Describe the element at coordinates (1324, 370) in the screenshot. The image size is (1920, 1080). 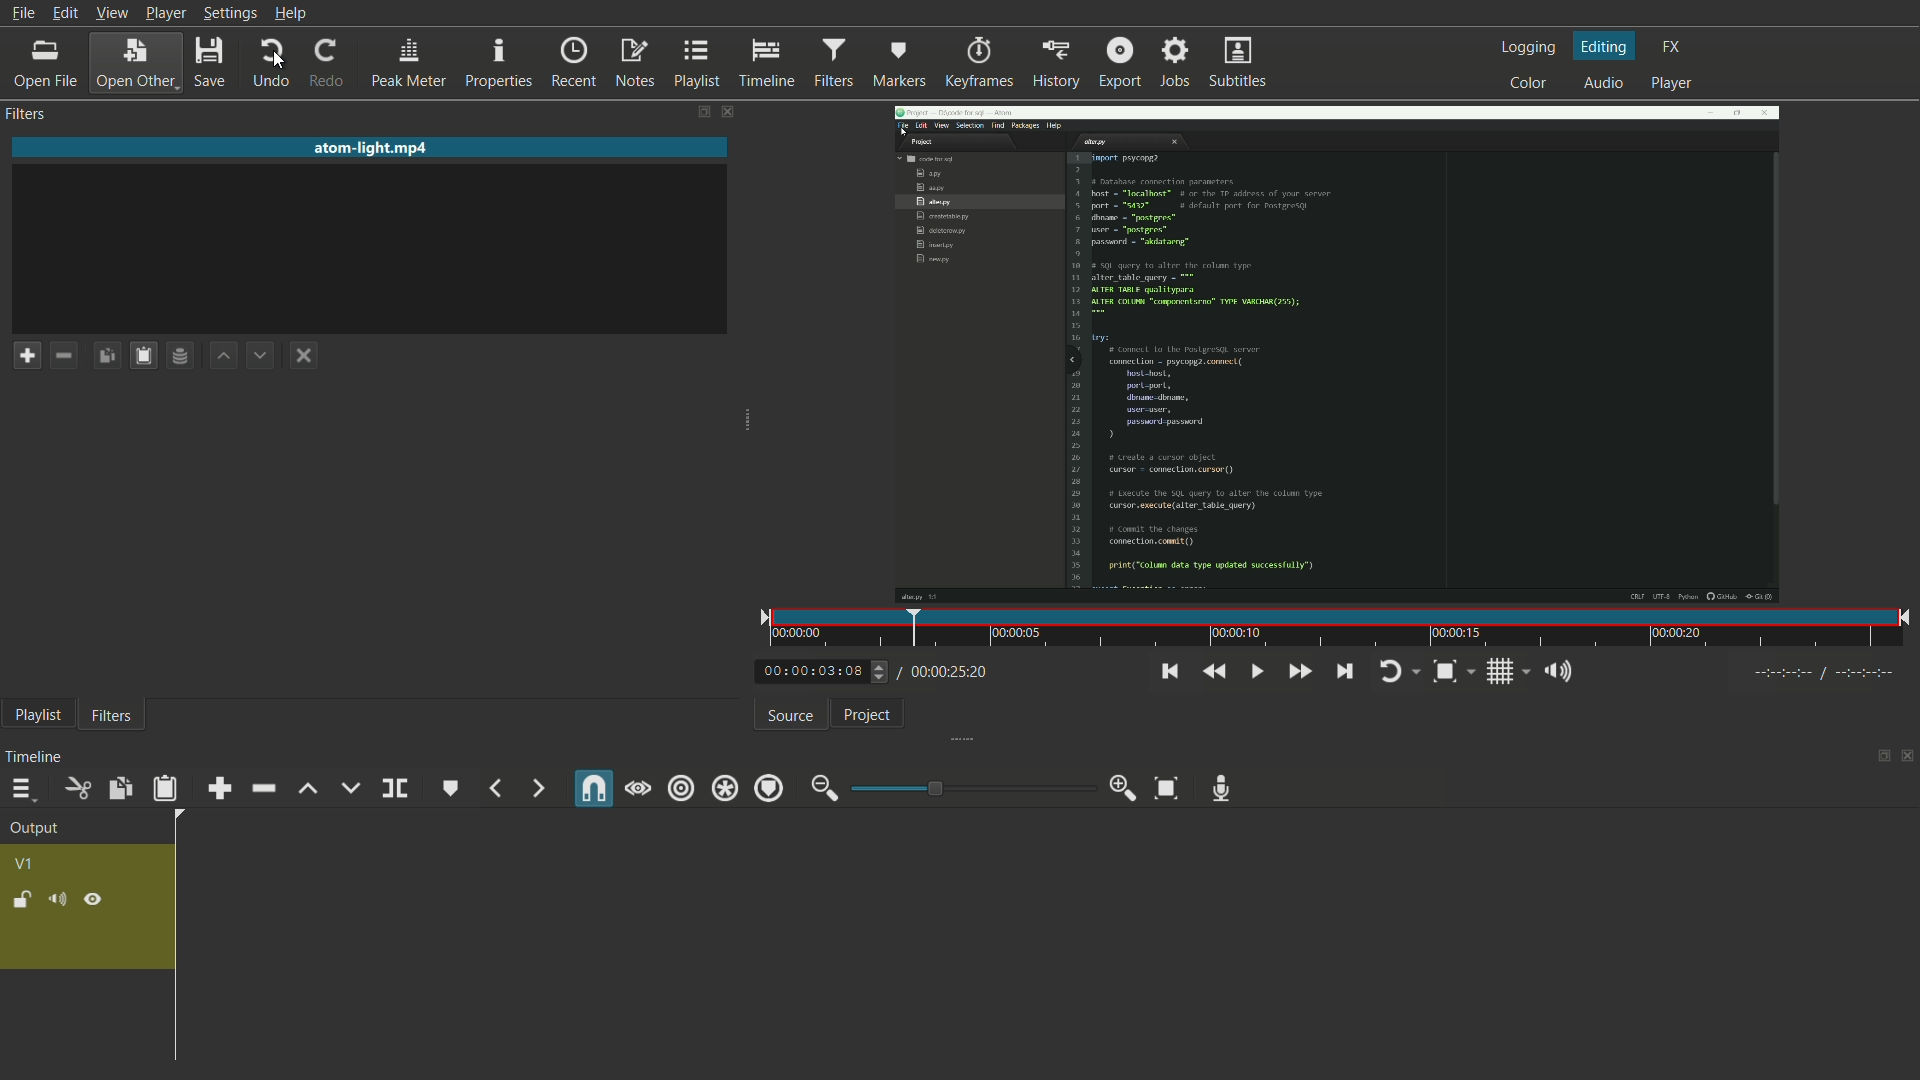
I see `imported video` at that location.